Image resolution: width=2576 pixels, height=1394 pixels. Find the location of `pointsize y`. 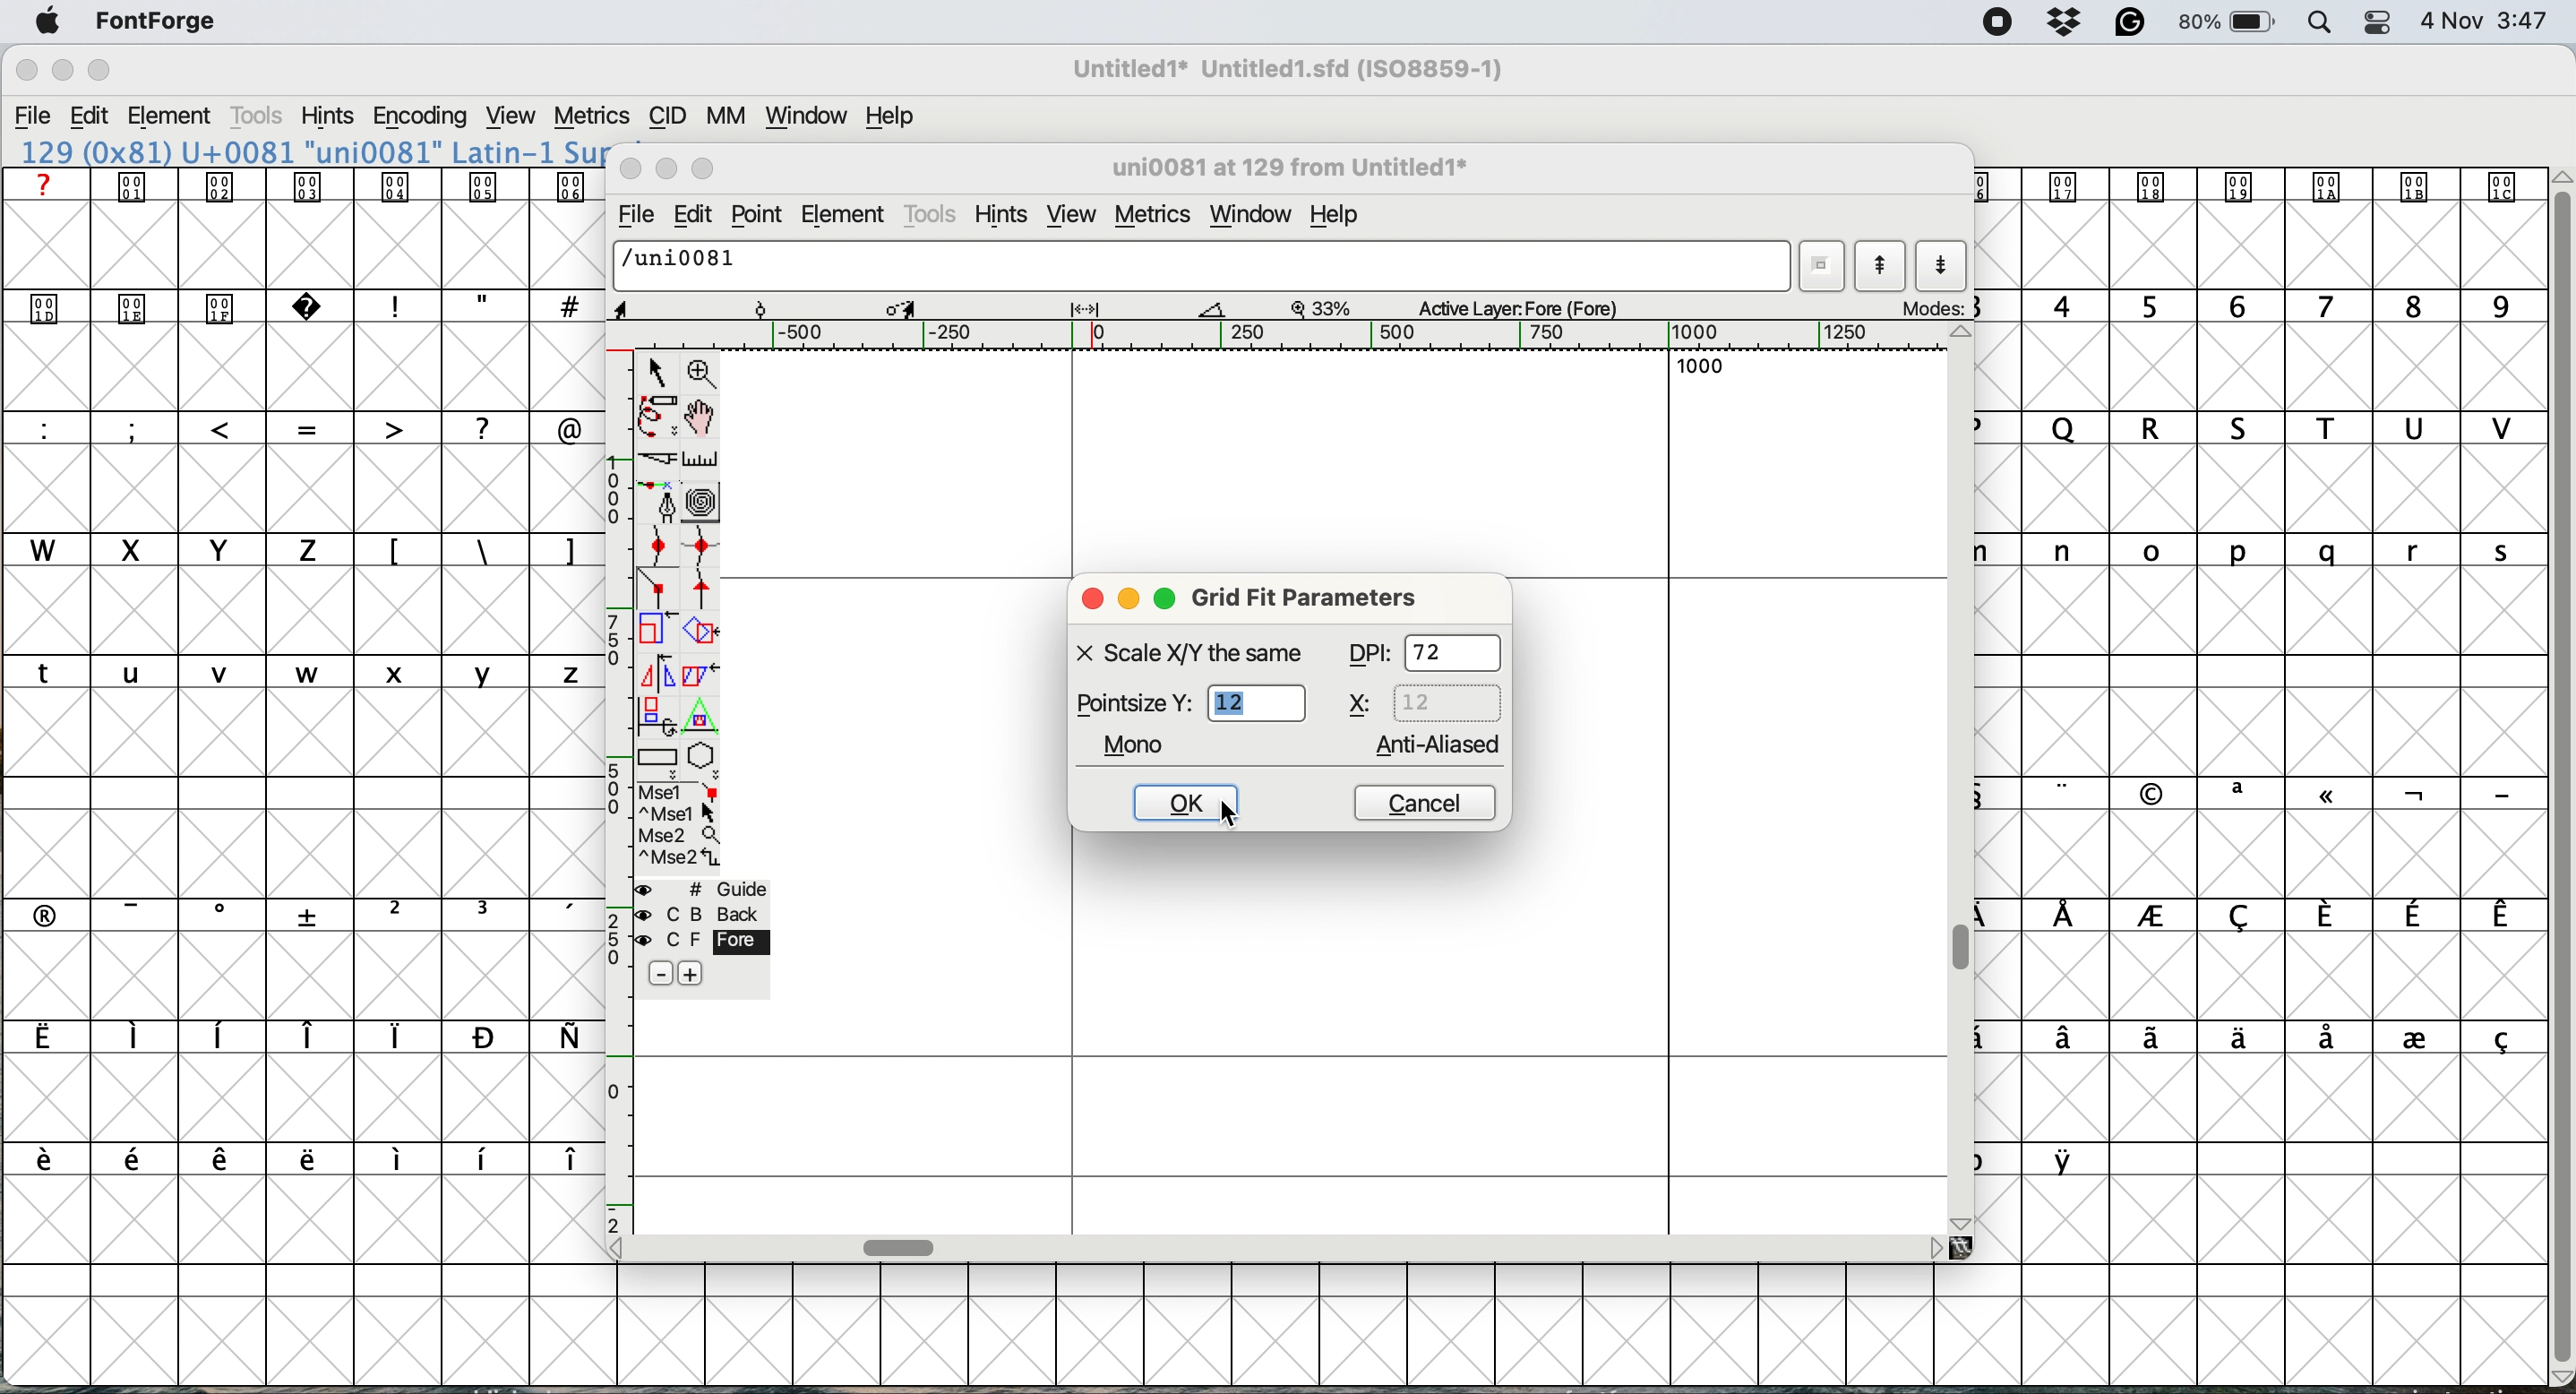

pointsize y is located at coordinates (1185, 702).